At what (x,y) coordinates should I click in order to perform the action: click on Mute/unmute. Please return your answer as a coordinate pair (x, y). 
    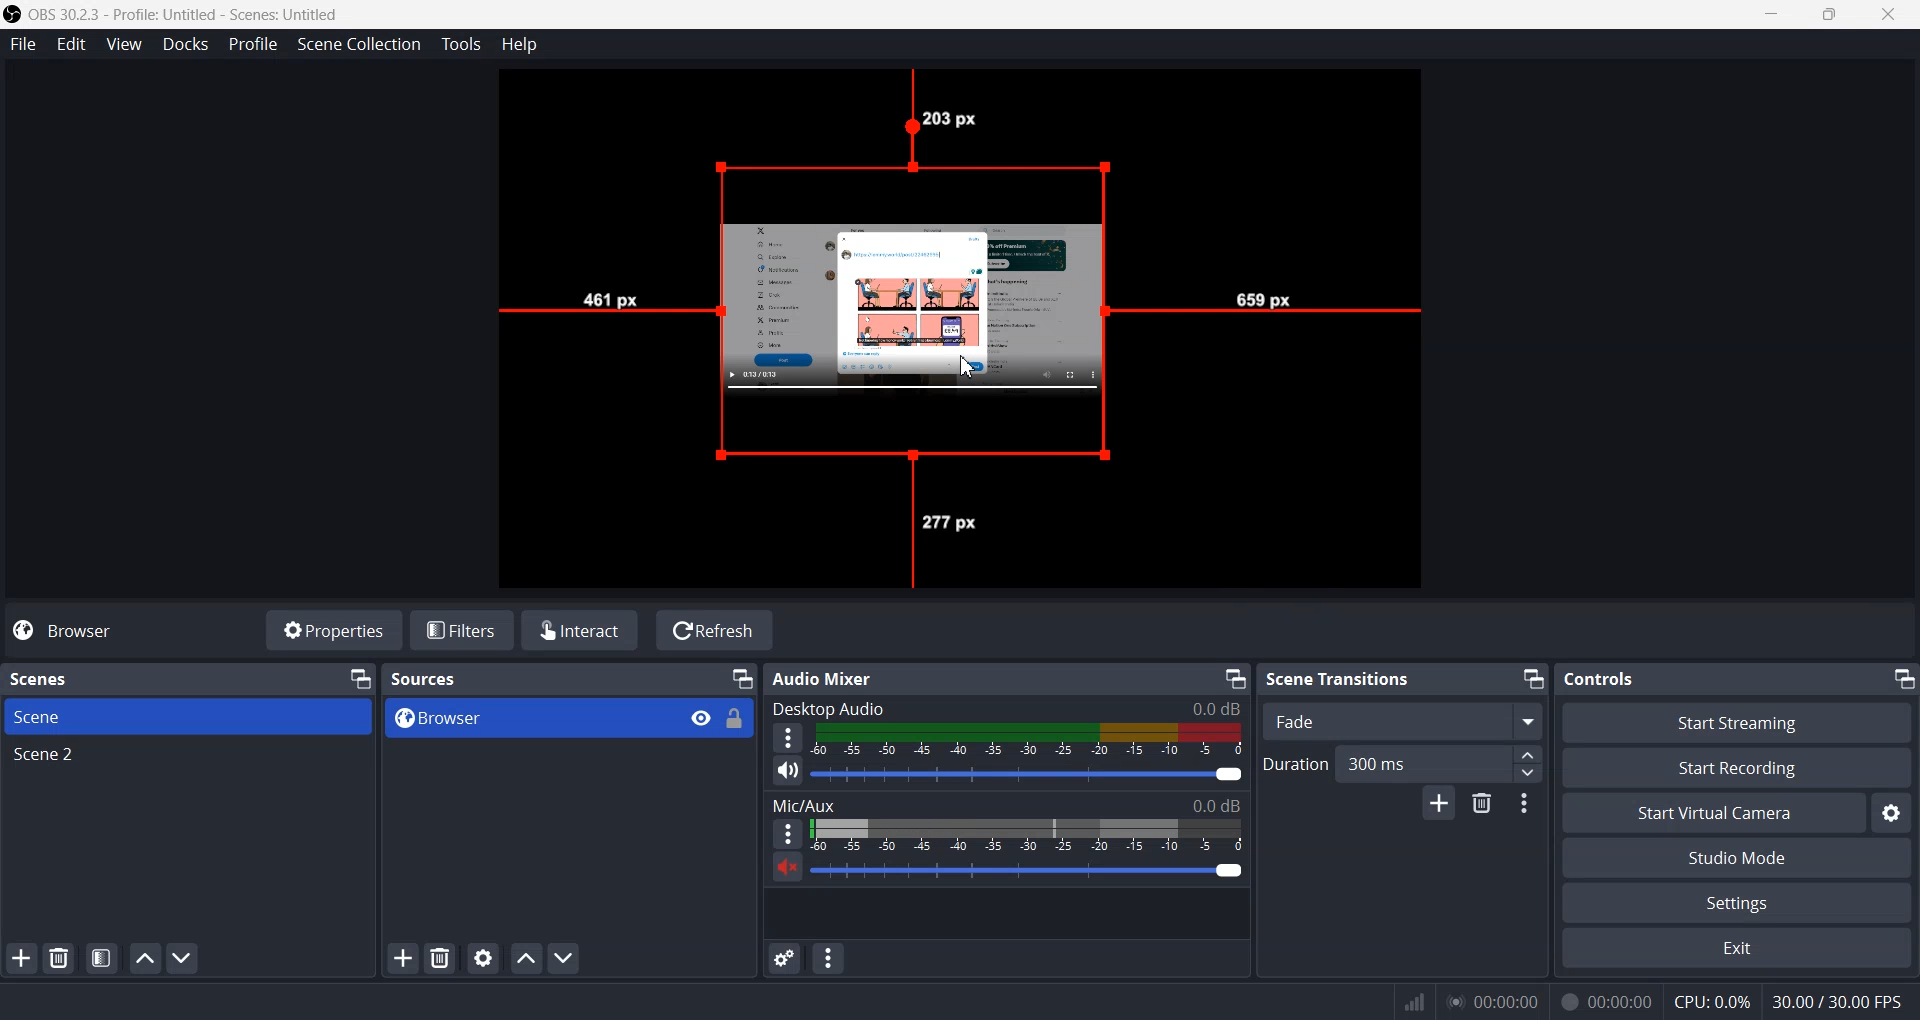
    Looking at the image, I should click on (787, 769).